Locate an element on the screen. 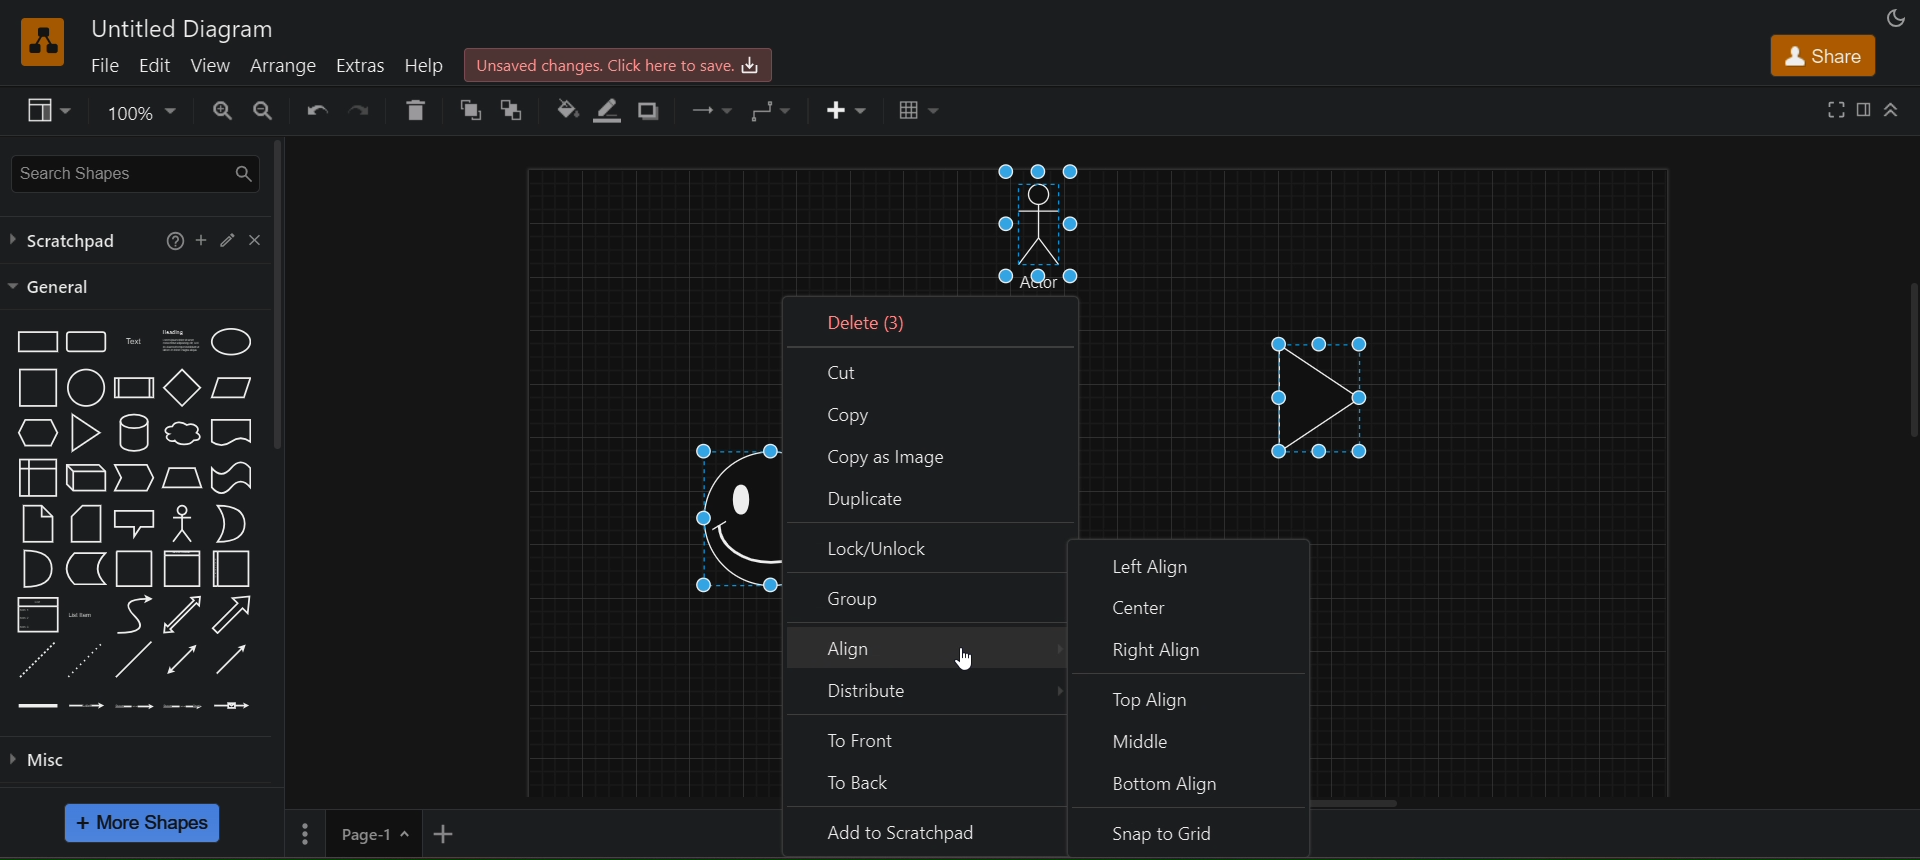 The height and width of the screenshot is (860, 1920). copy as image is located at coordinates (926, 455).